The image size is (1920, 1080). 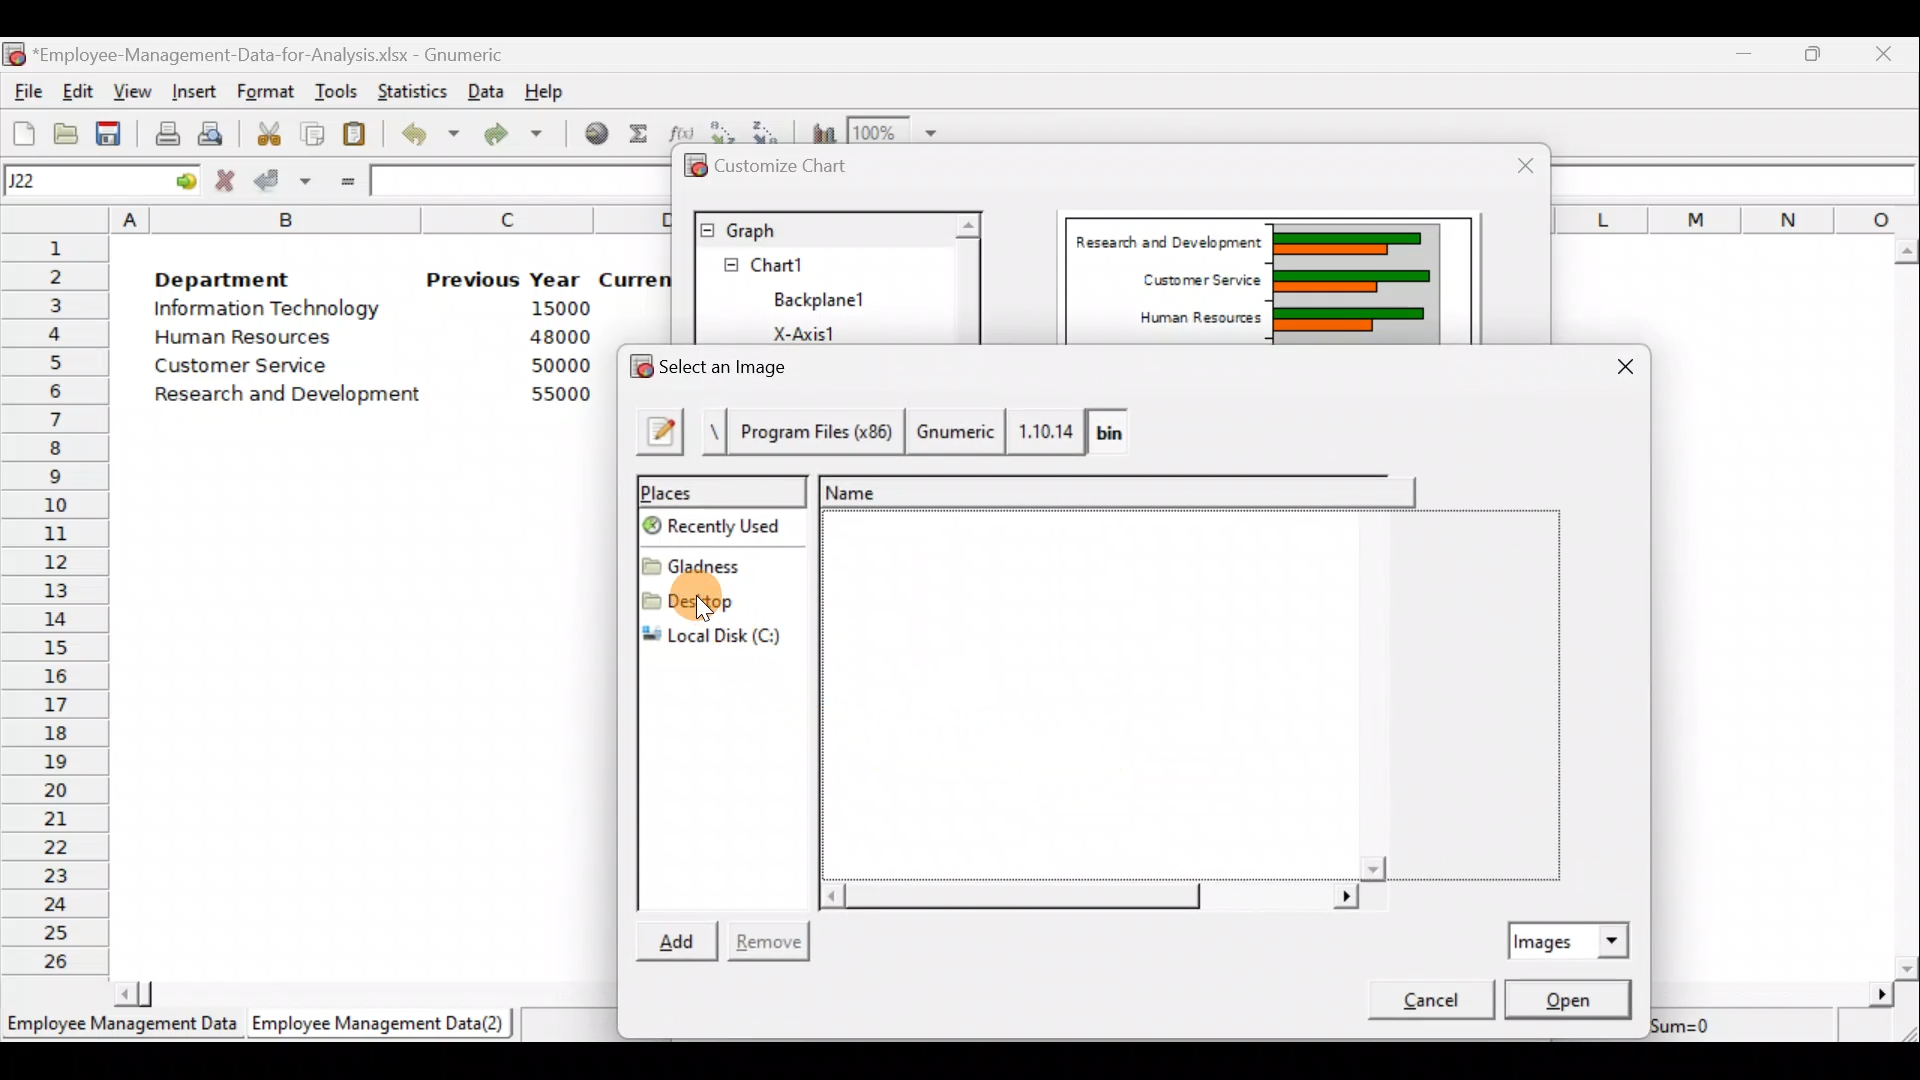 What do you see at coordinates (1888, 53) in the screenshot?
I see `Close` at bounding box center [1888, 53].